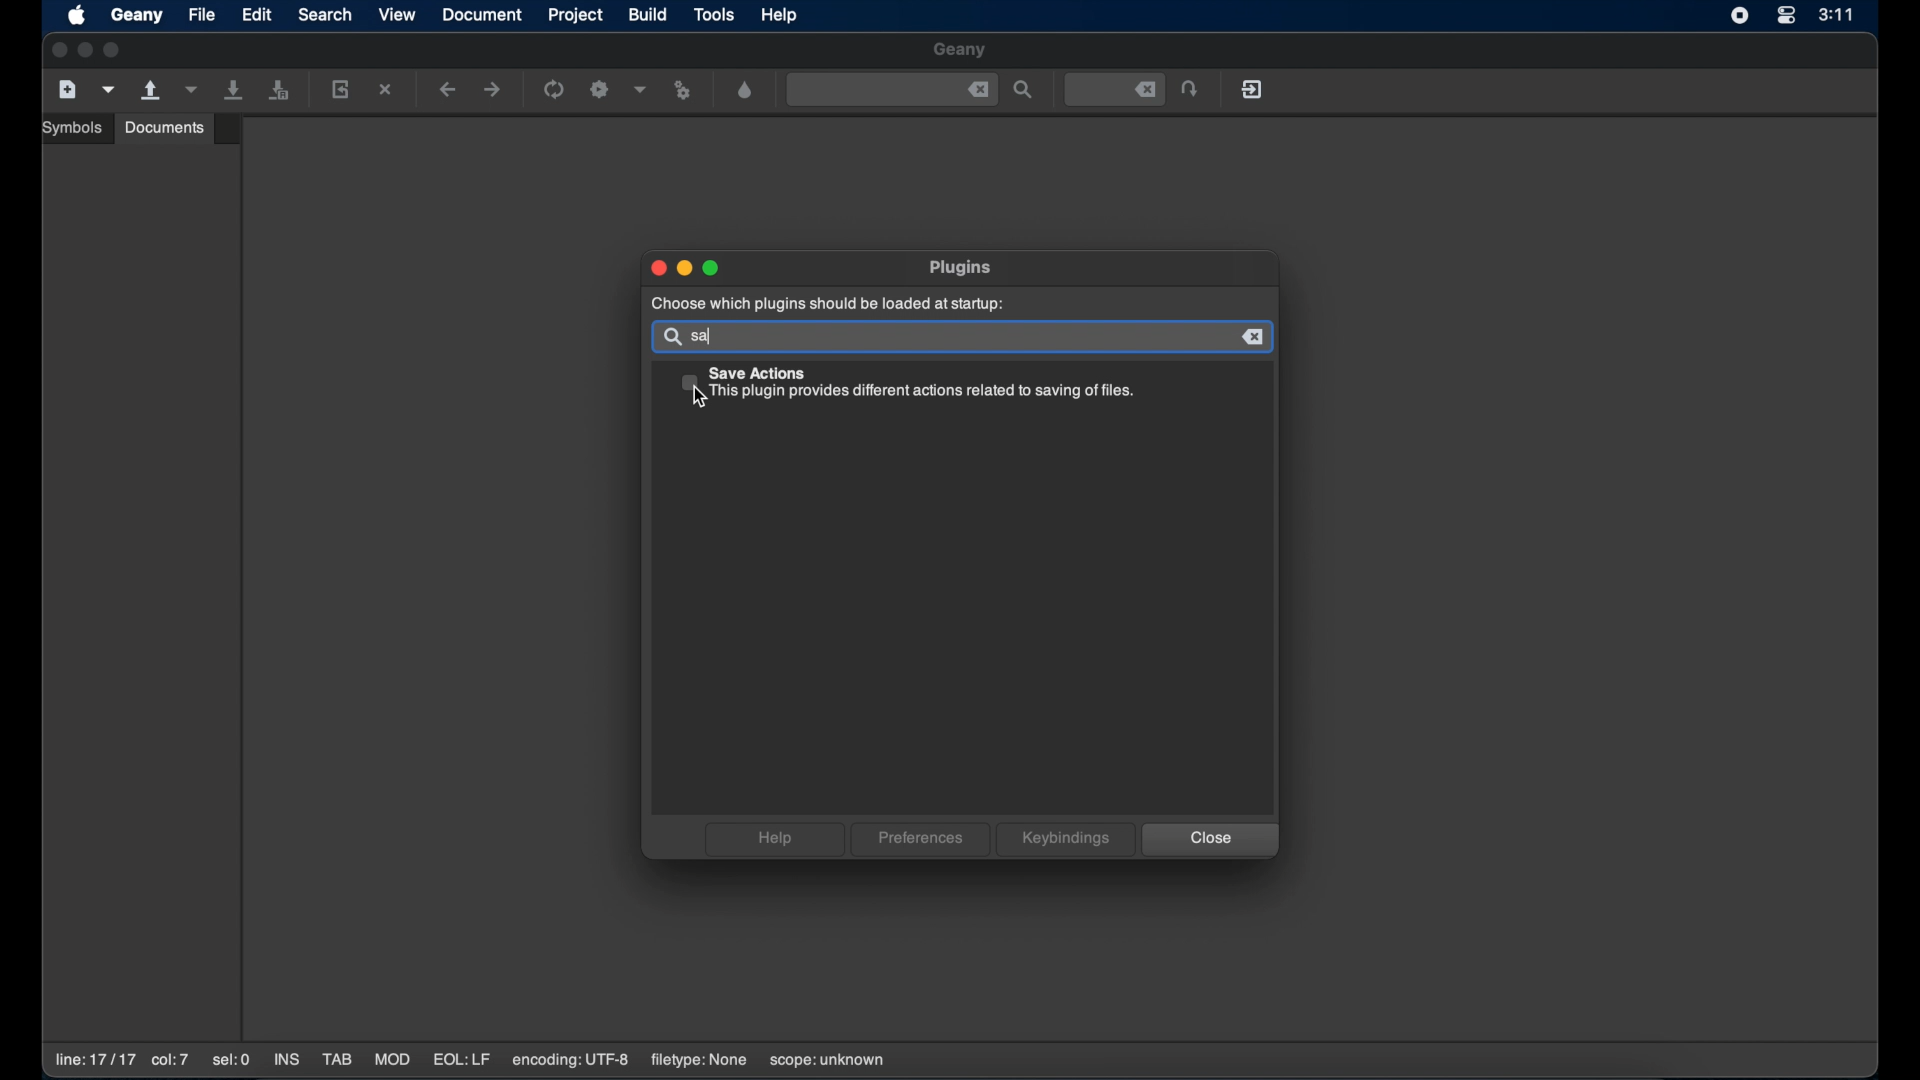 The image size is (1920, 1080). I want to click on open an existing file, so click(152, 91).